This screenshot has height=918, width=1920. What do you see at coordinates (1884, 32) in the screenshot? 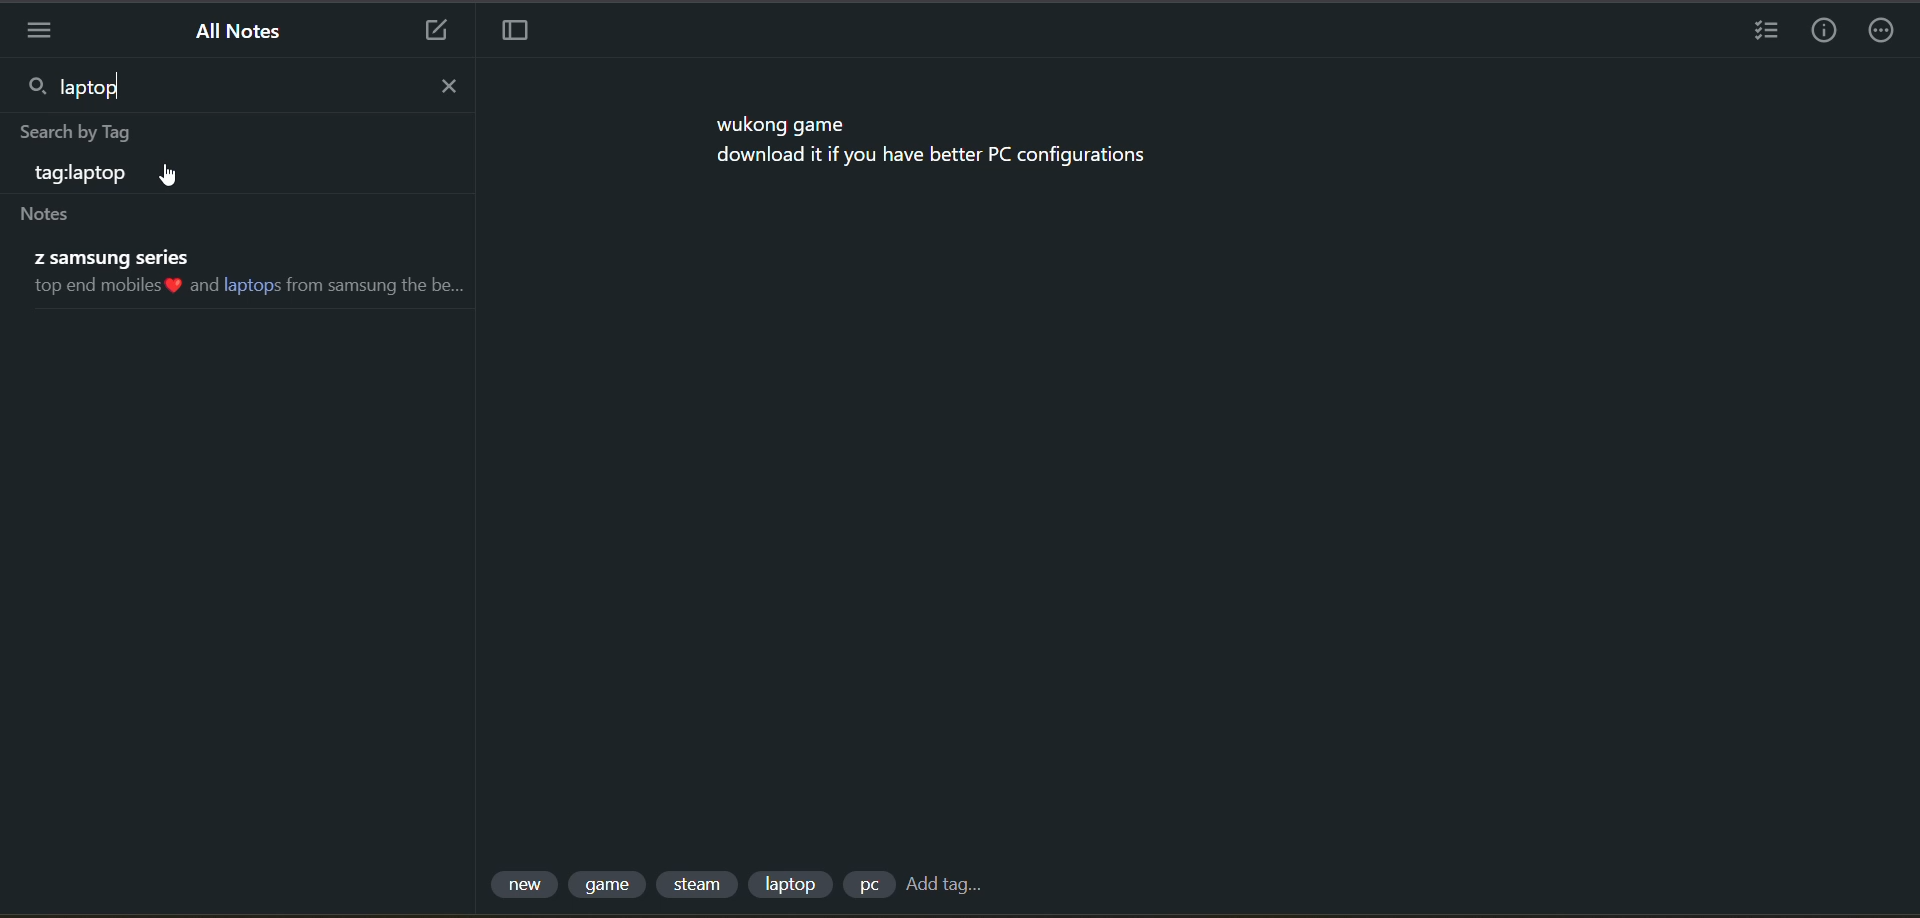
I see `actions` at bounding box center [1884, 32].